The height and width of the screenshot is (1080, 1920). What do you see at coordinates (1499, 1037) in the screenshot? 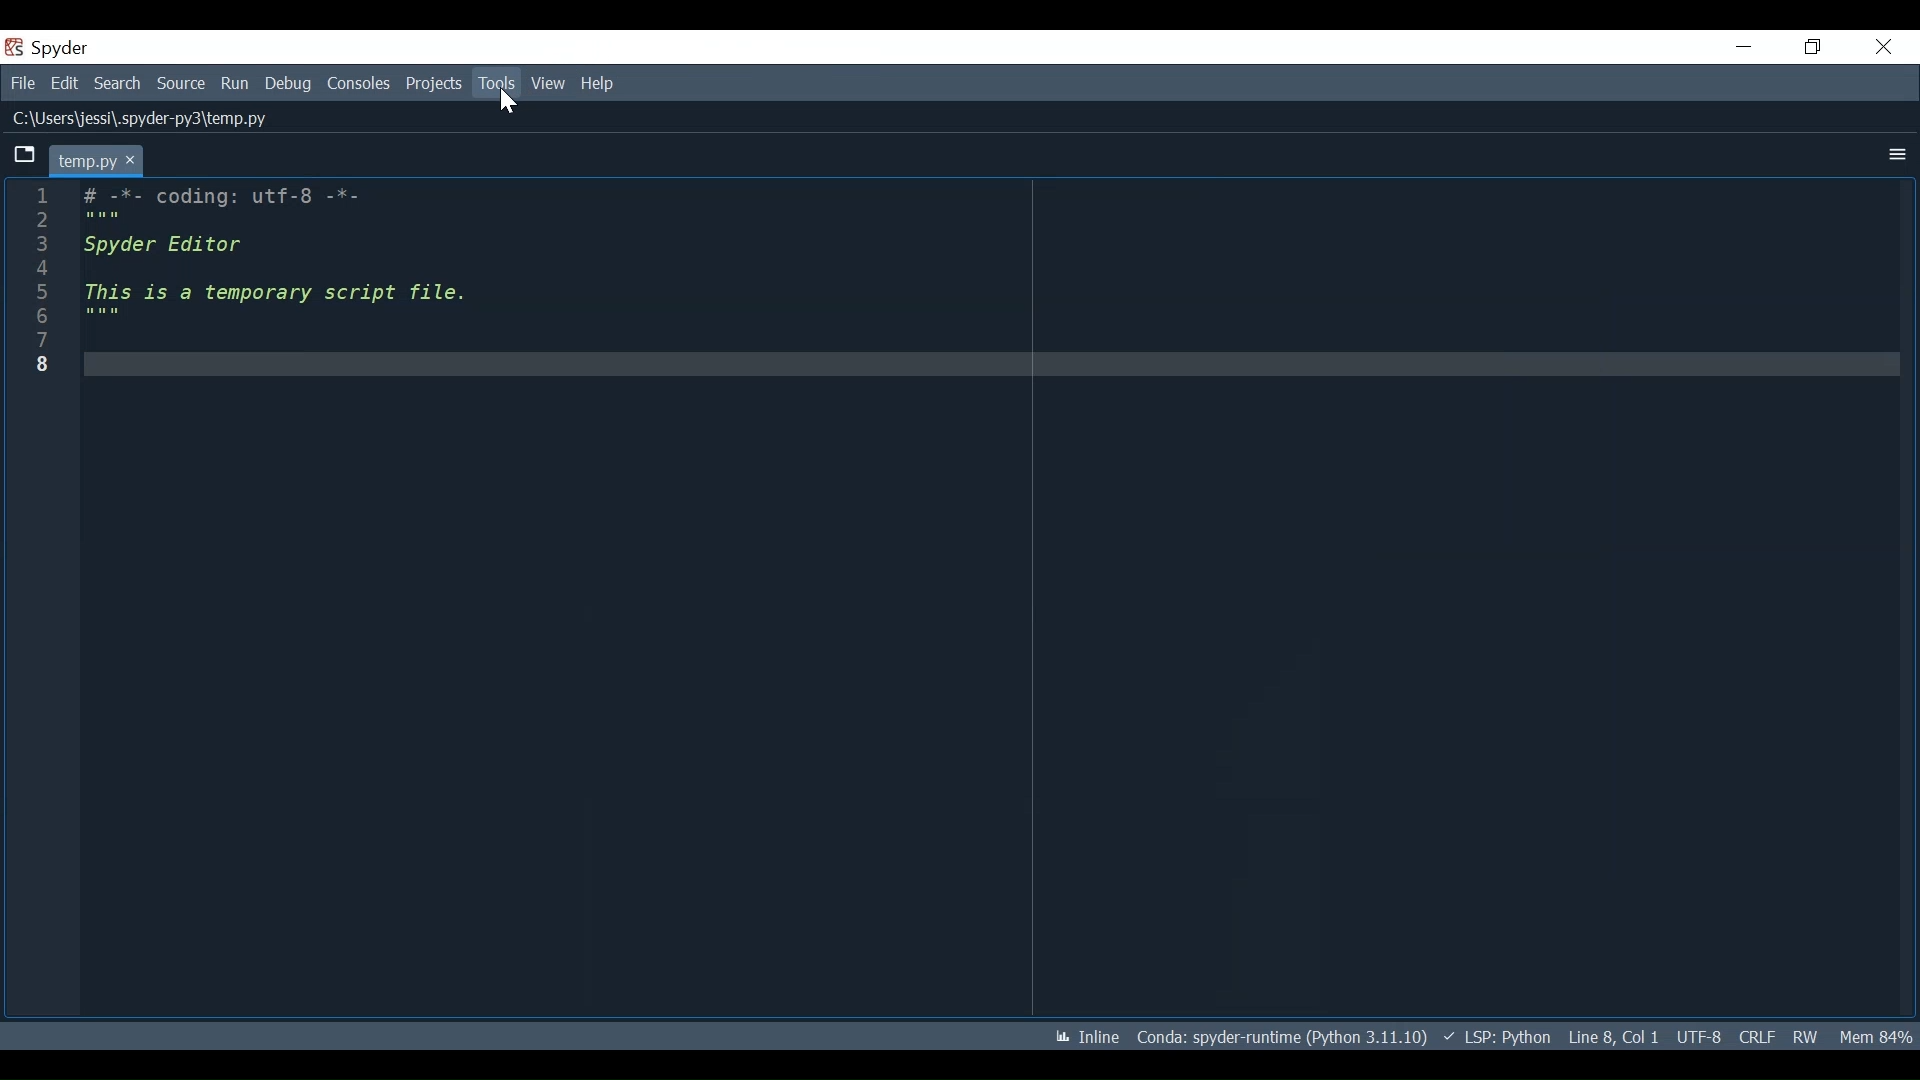
I see `Language` at bounding box center [1499, 1037].